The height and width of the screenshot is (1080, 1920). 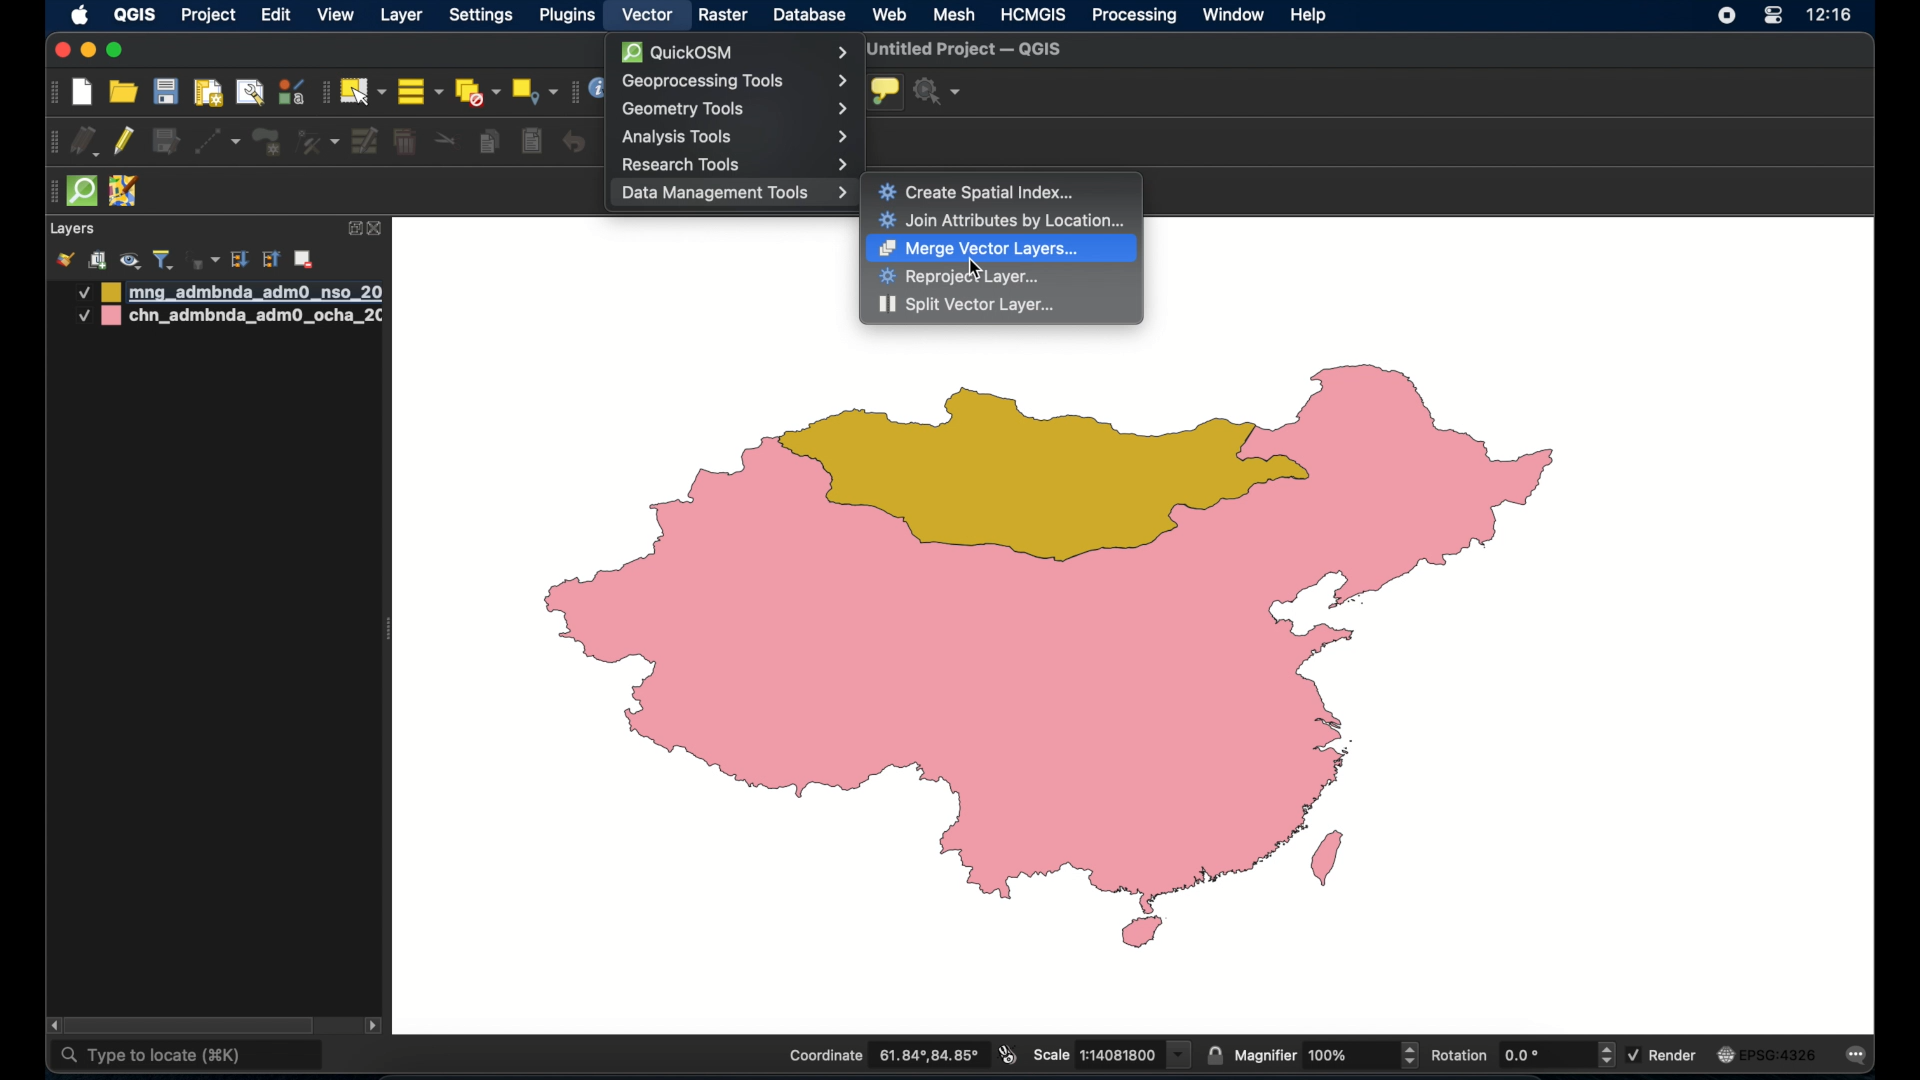 What do you see at coordinates (534, 90) in the screenshot?
I see `select by location ` at bounding box center [534, 90].